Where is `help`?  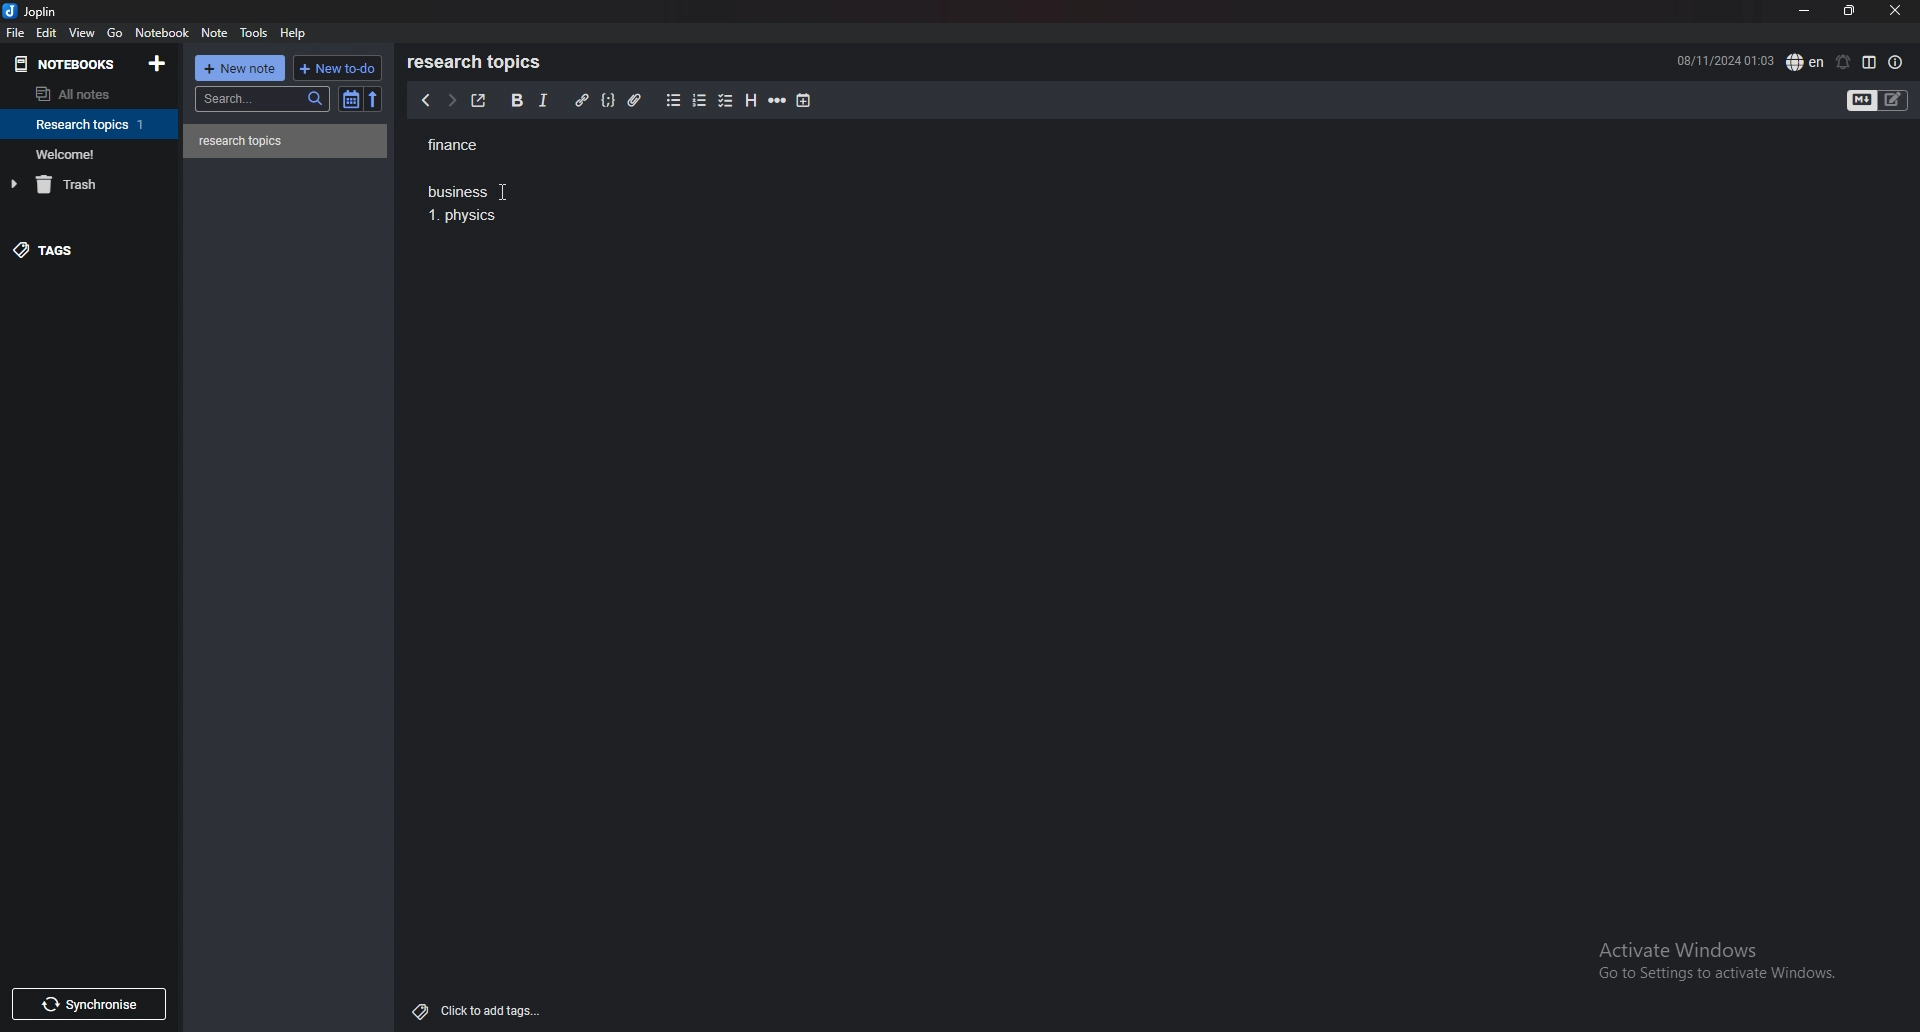
help is located at coordinates (296, 32).